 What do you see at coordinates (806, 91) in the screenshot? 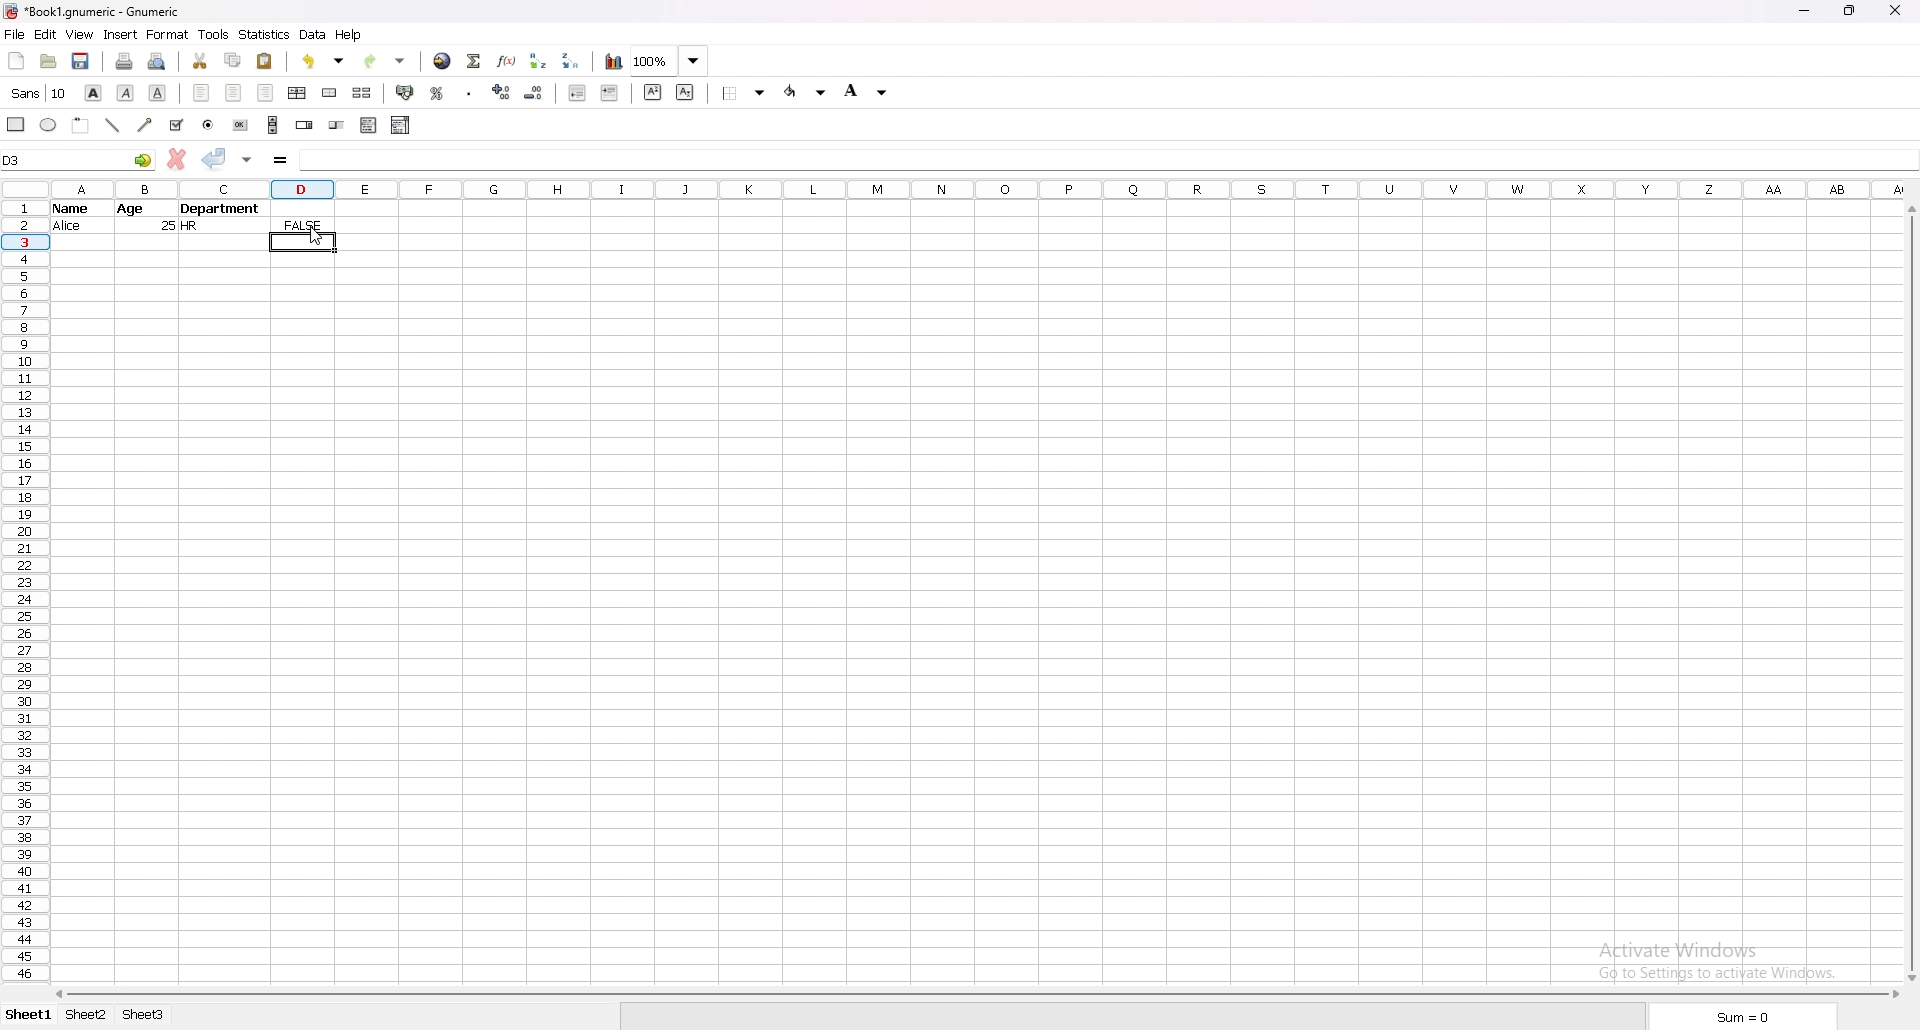
I see `foreground` at bounding box center [806, 91].